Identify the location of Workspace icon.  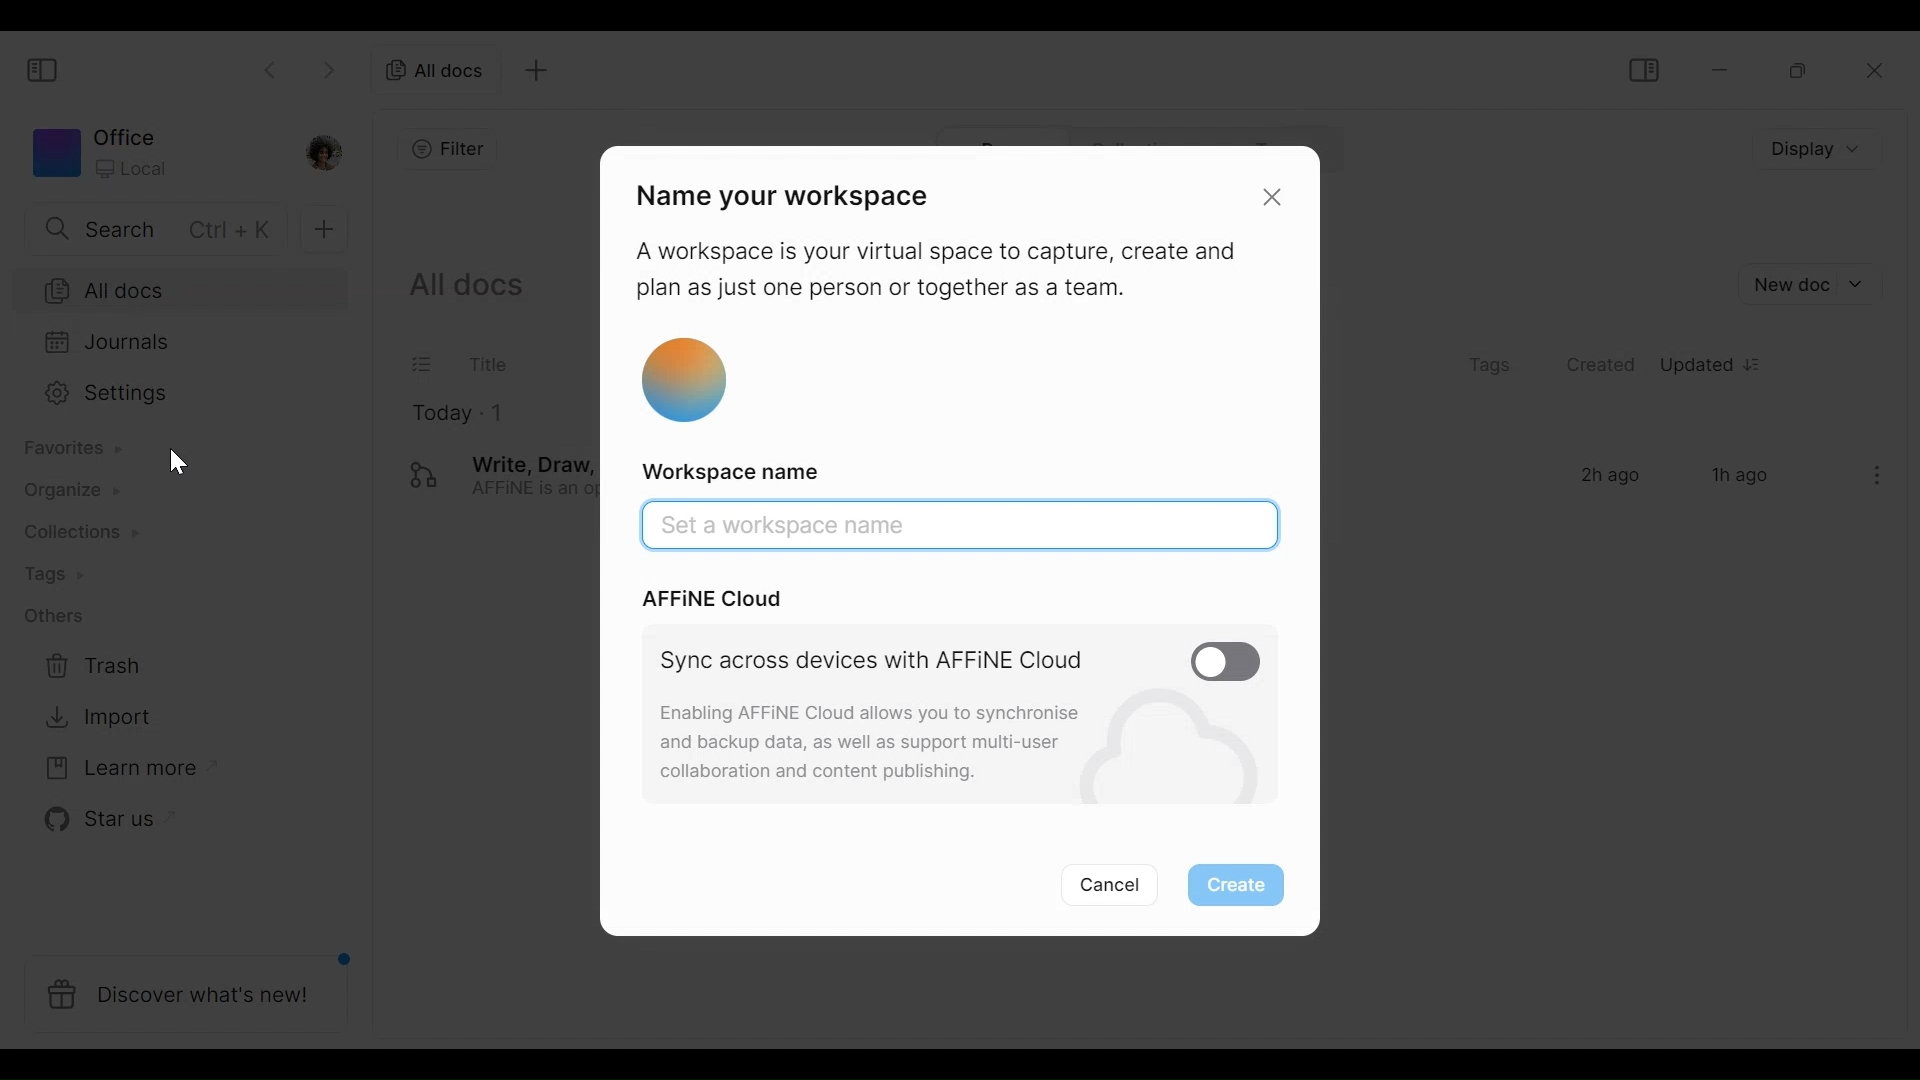
(685, 382).